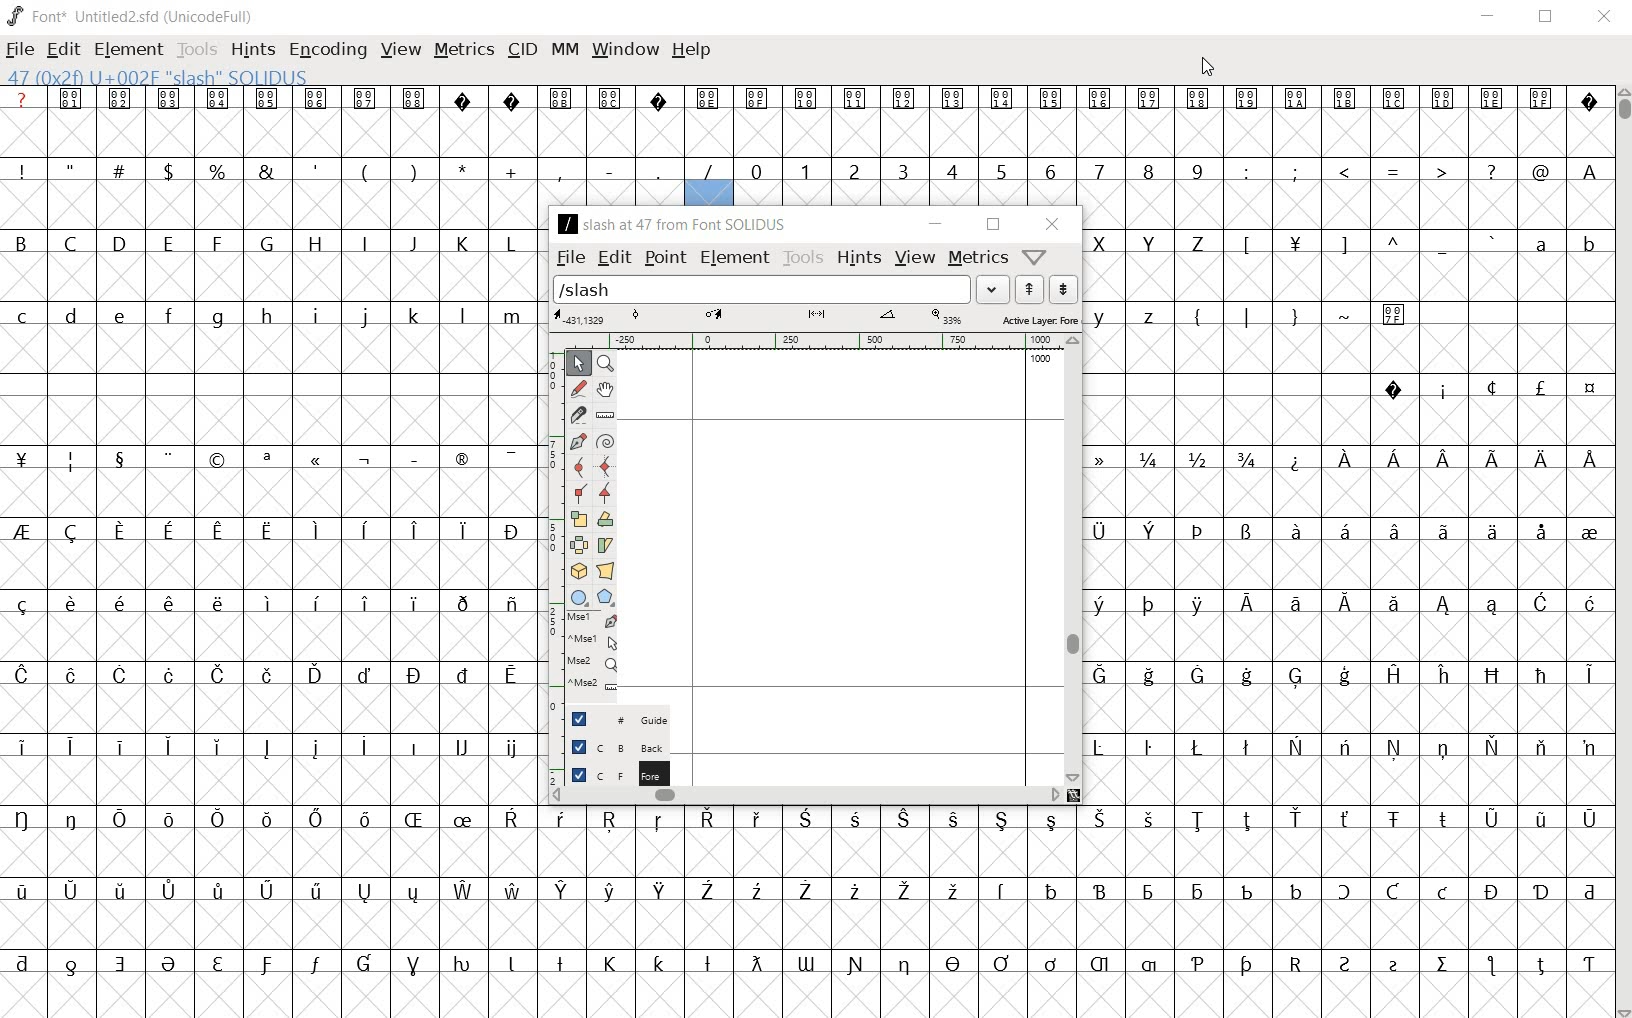 The height and width of the screenshot is (1018, 1632). Describe the element at coordinates (273, 782) in the screenshot. I see `empty cells` at that location.